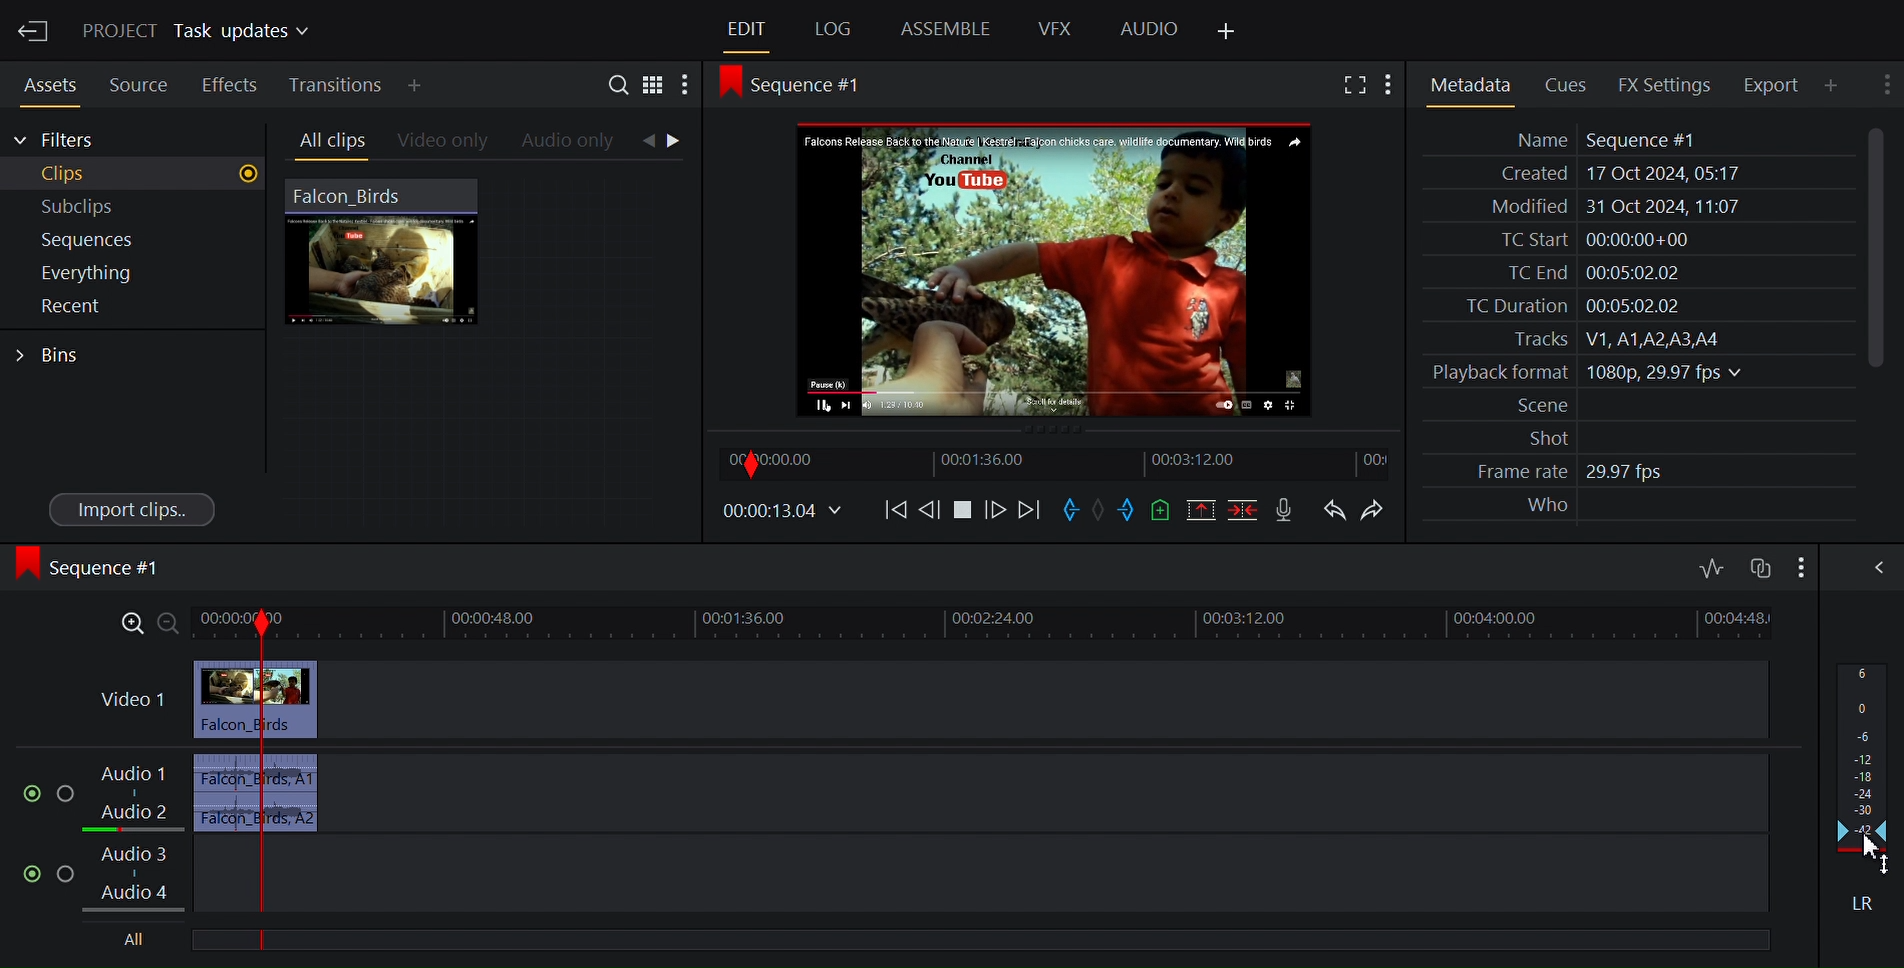  What do you see at coordinates (1865, 856) in the screenshot?
I see `Cursor` at bounding box center [1865, 856].